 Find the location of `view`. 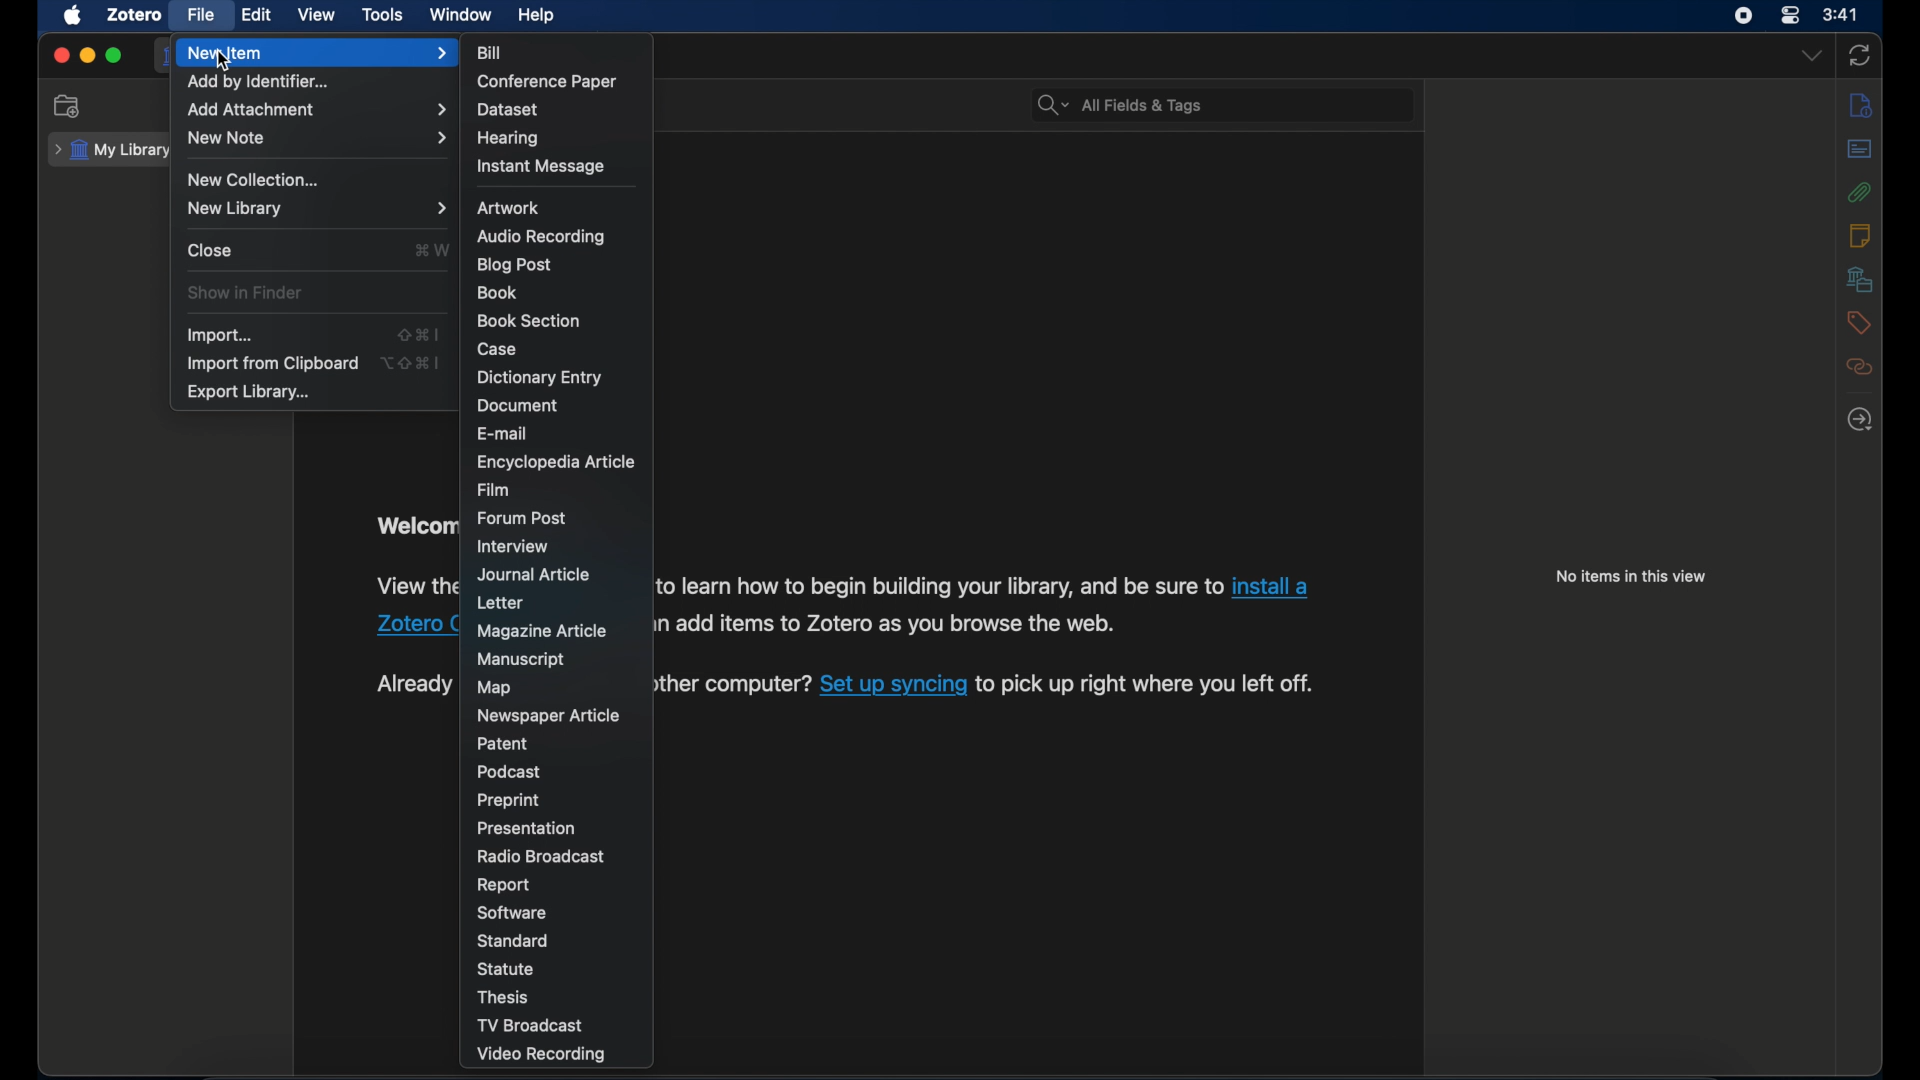

view is located at coordinates (316, 15).